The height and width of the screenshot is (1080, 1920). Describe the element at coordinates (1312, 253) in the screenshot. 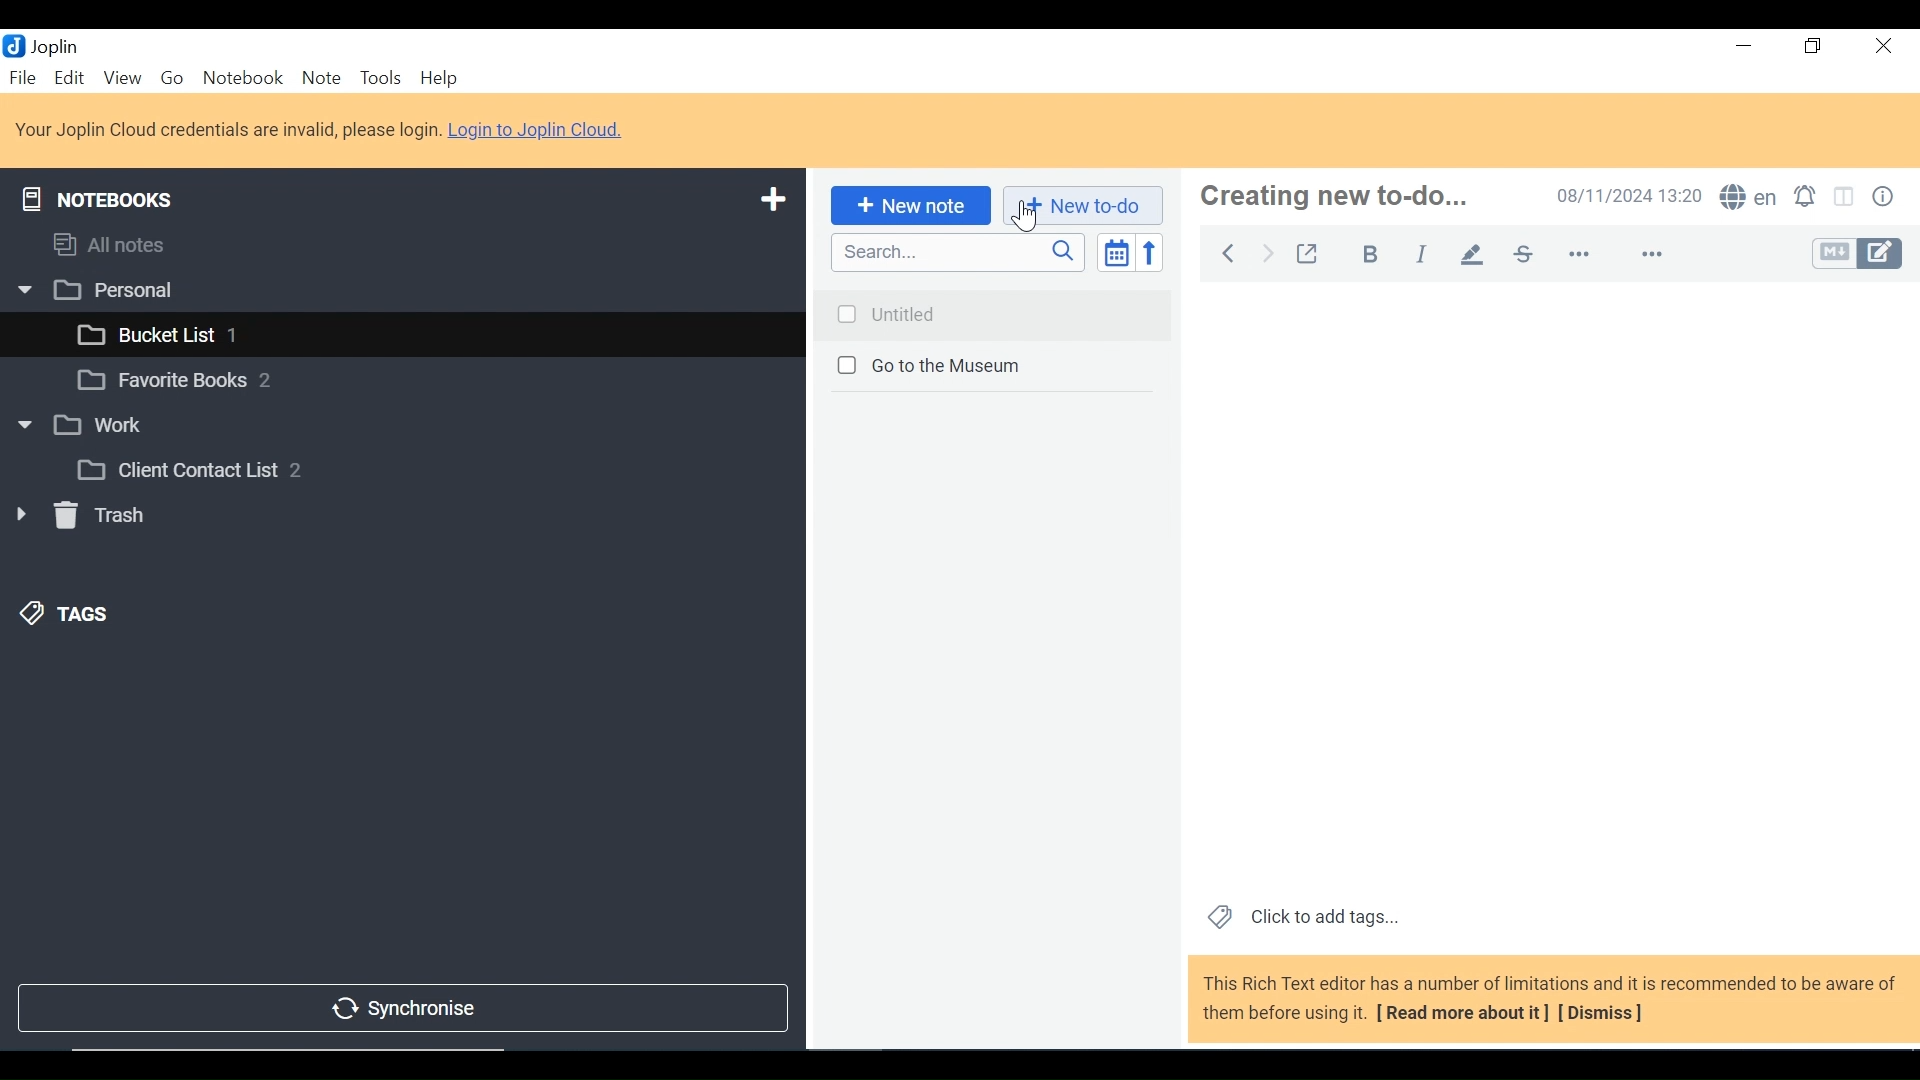

I see `Toggle External editing` at that location.